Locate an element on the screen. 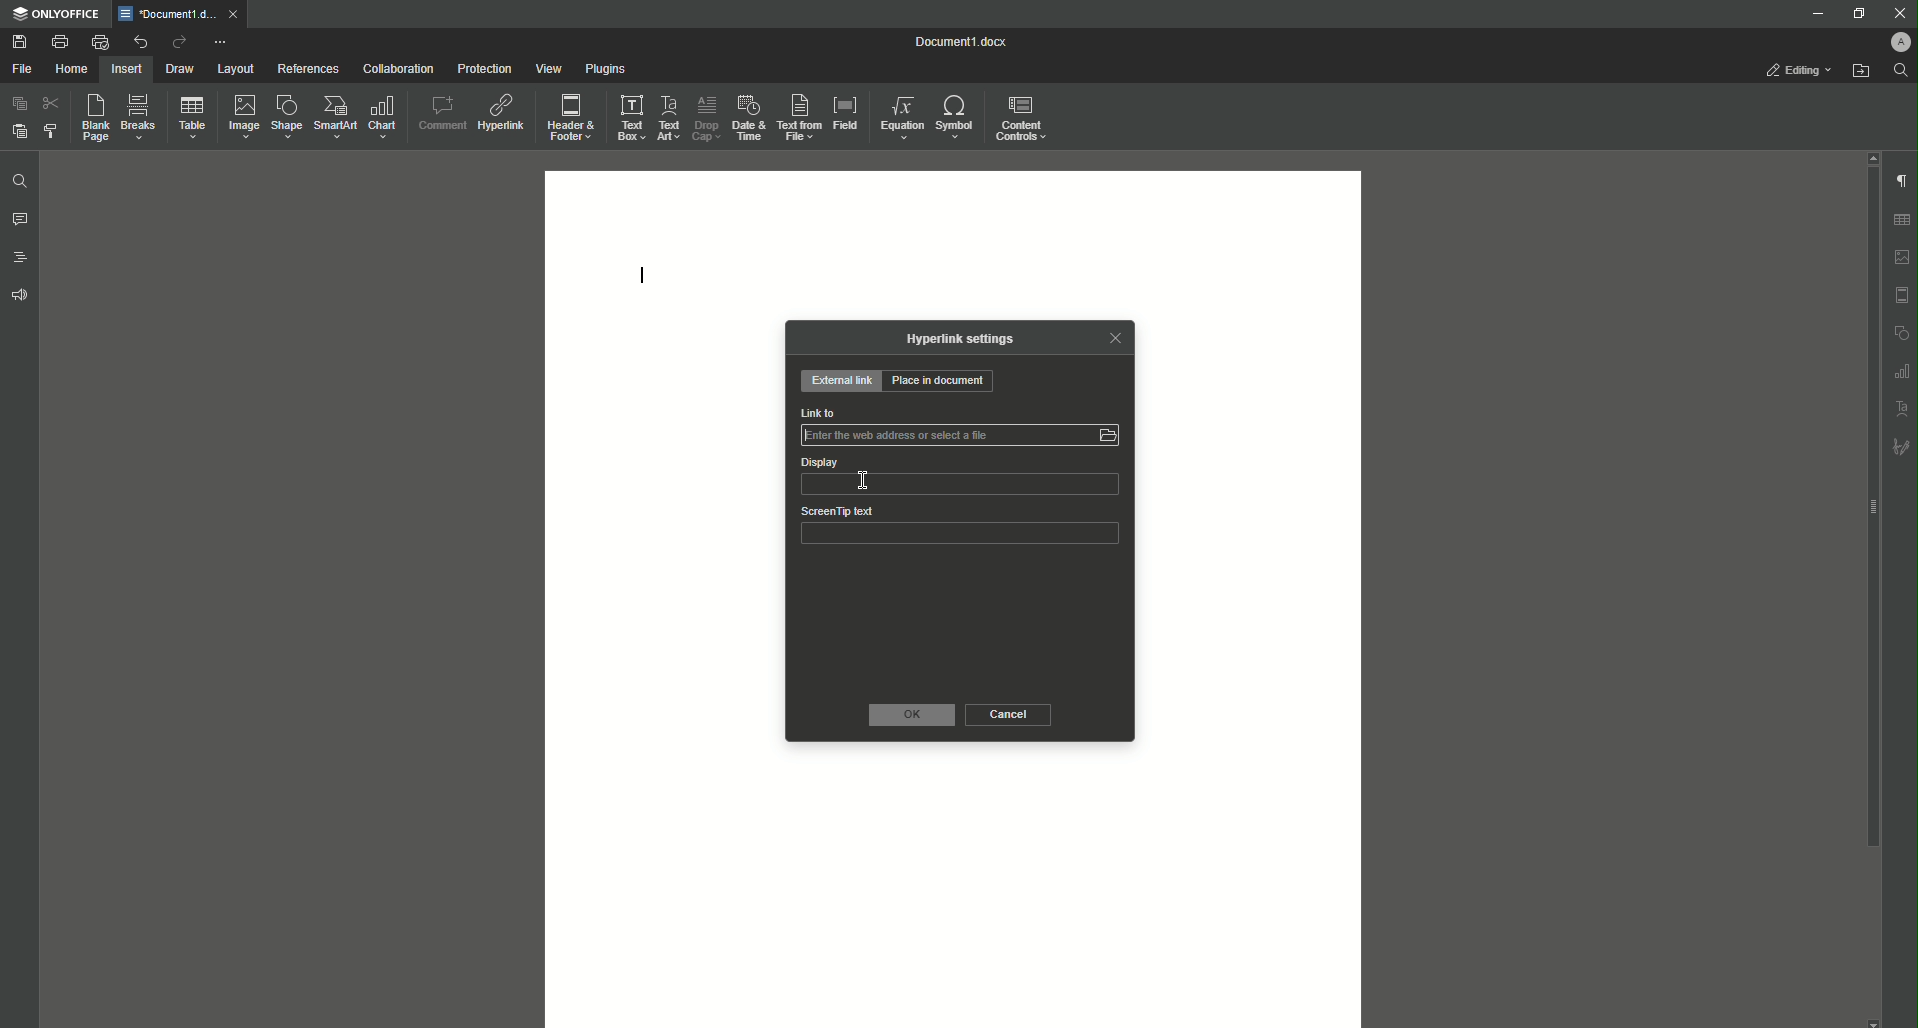  File is located at coordinates (22, 68).